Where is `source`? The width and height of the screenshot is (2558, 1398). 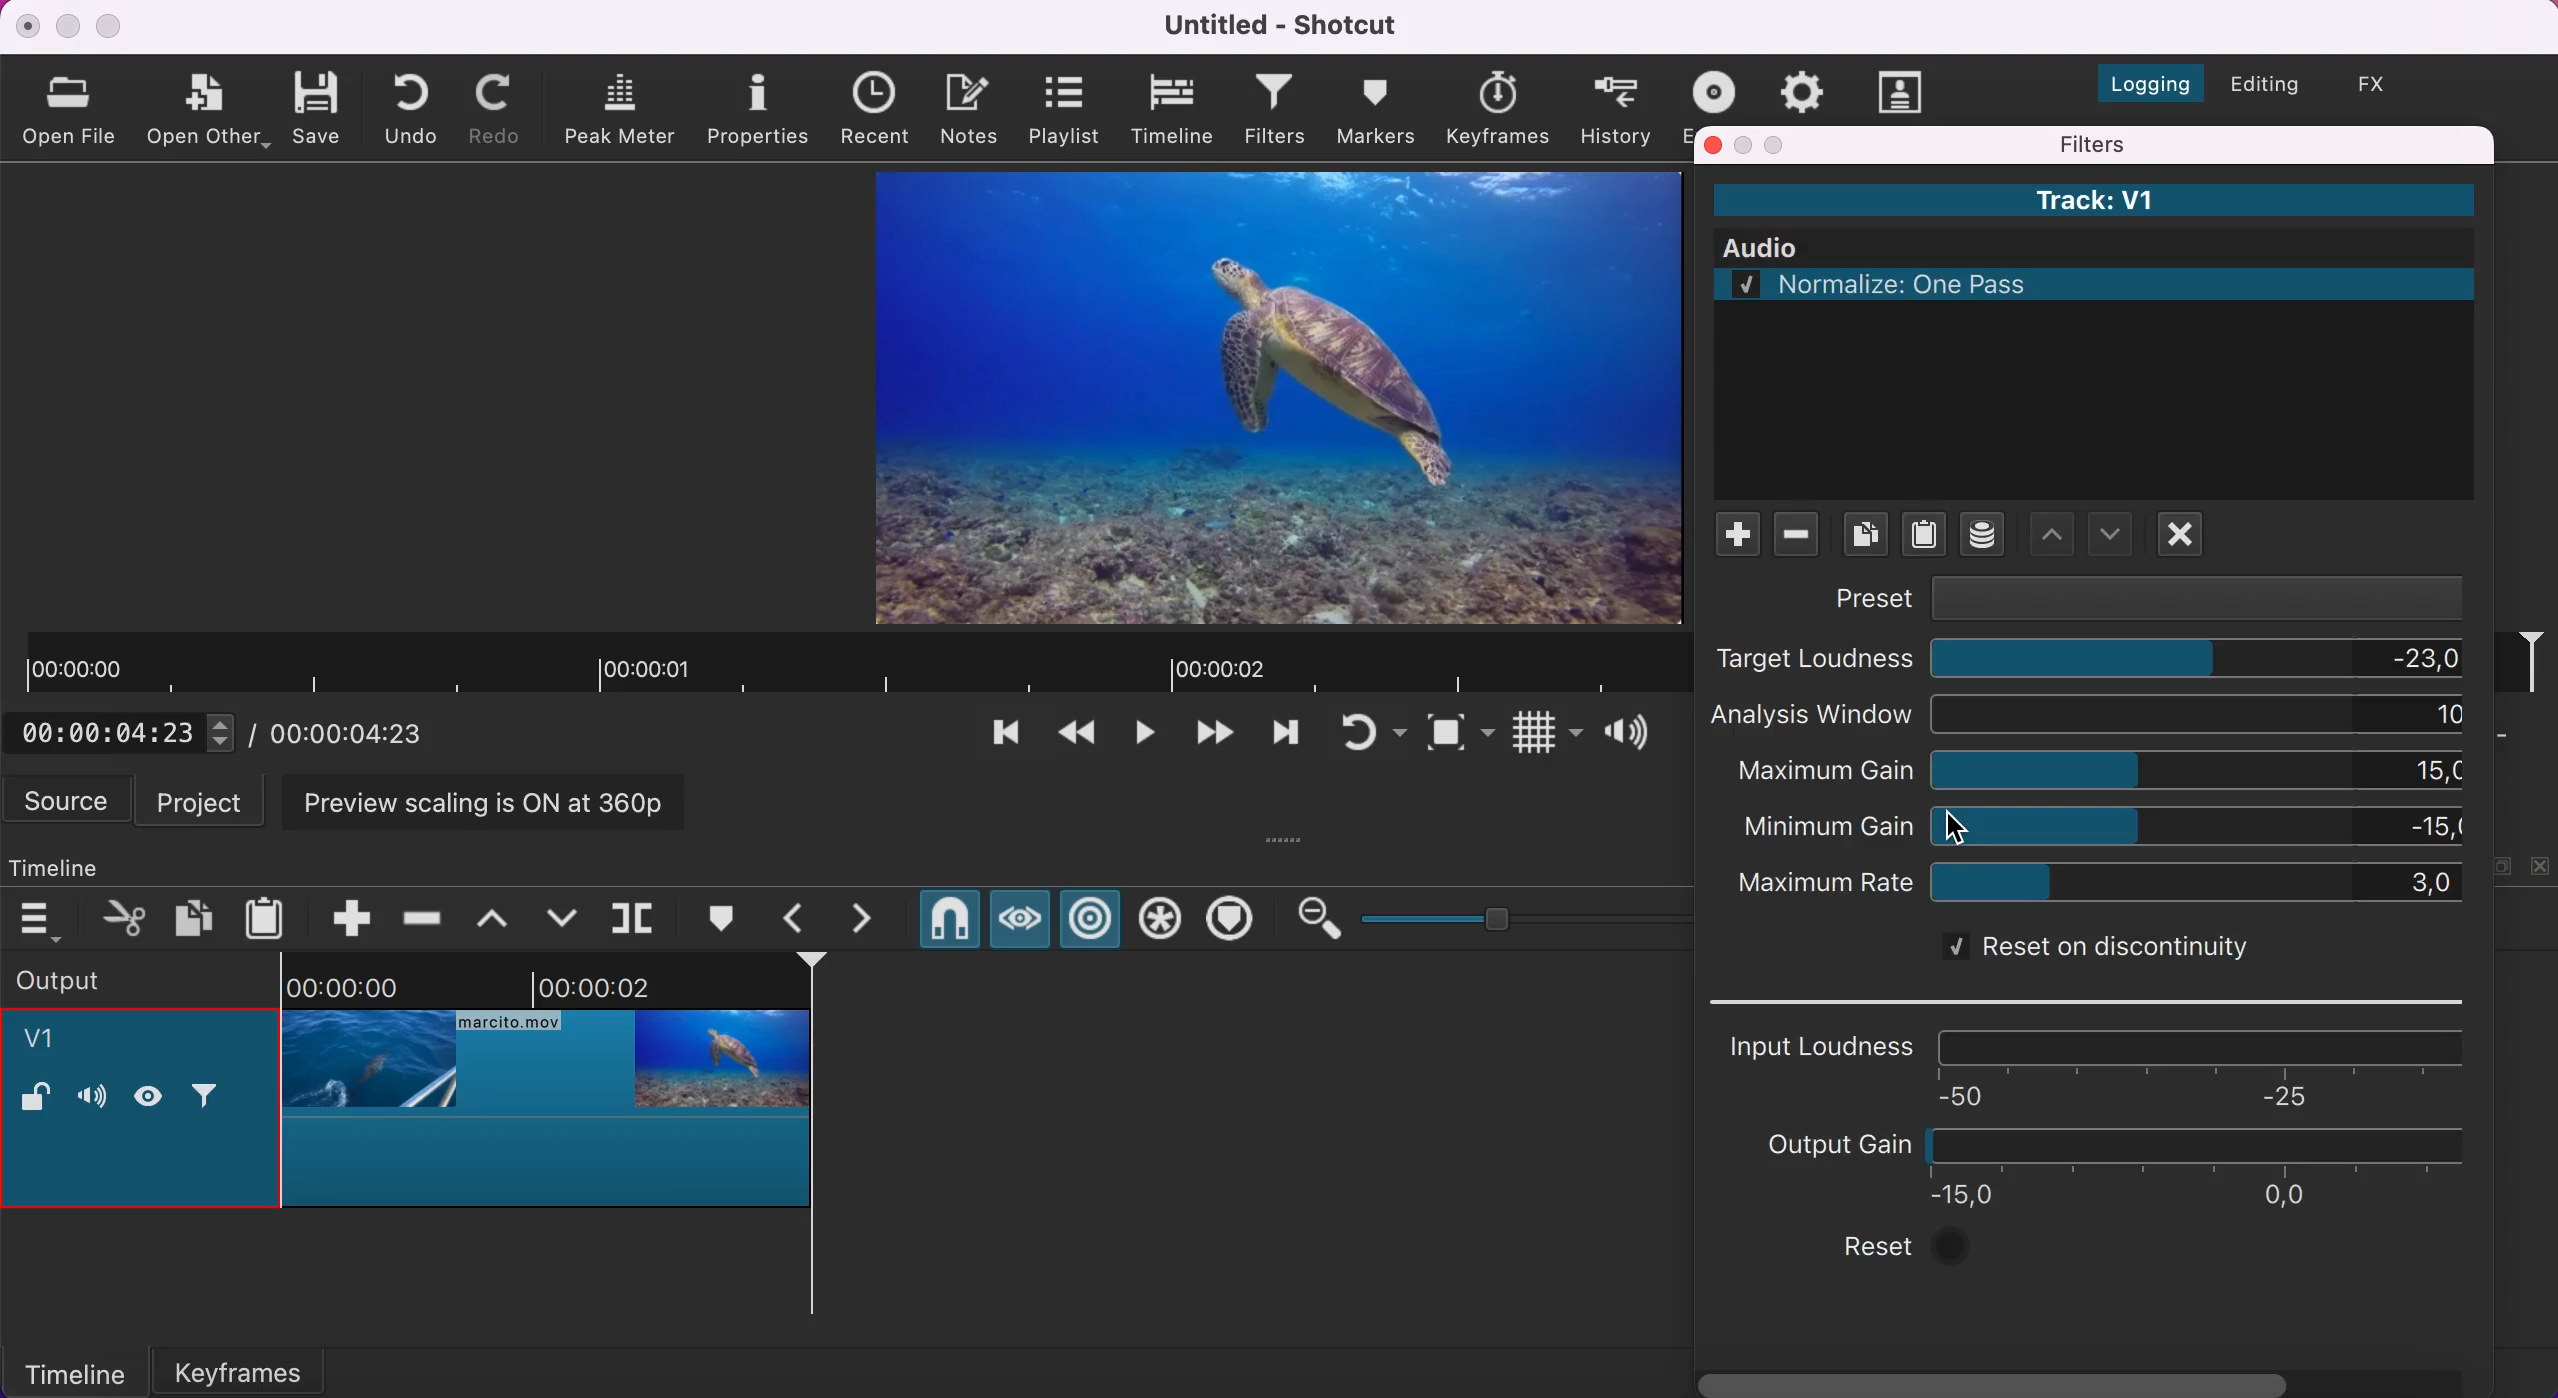 source is located at coordinates (69, 800).